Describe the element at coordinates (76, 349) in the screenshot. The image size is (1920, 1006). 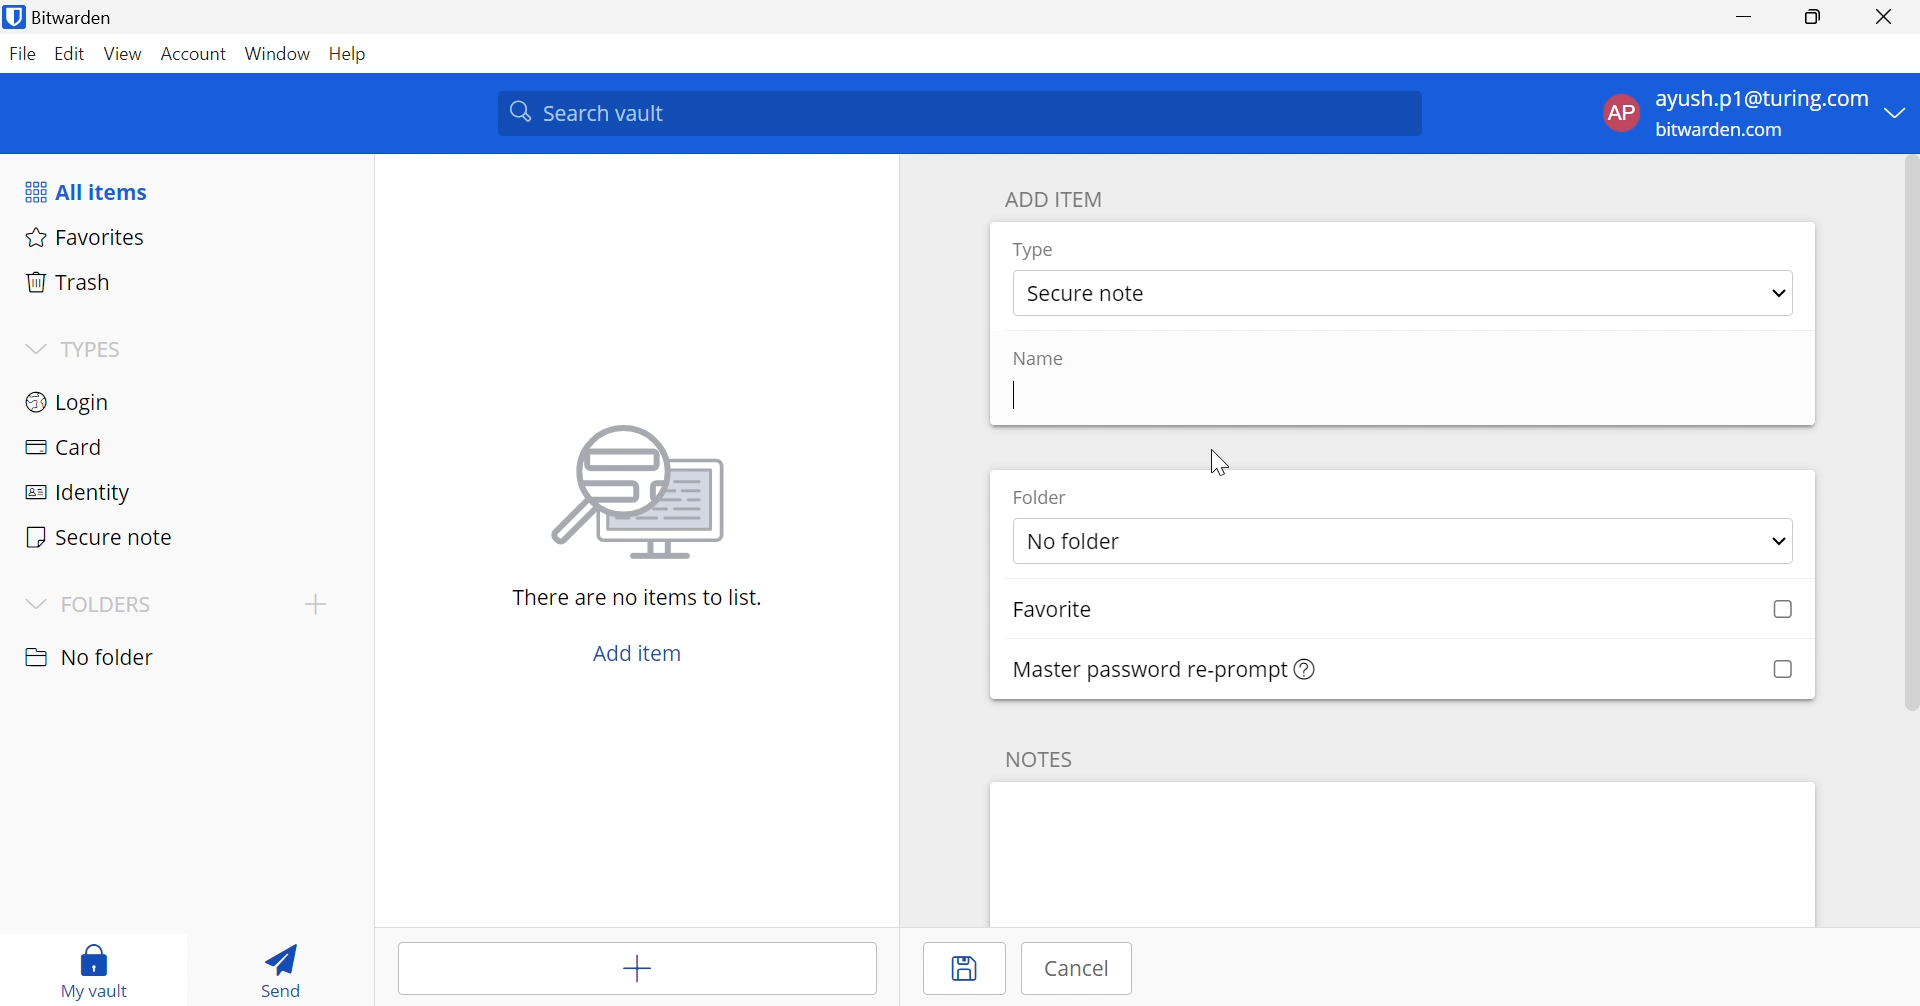
I see `TYPES` at that location.